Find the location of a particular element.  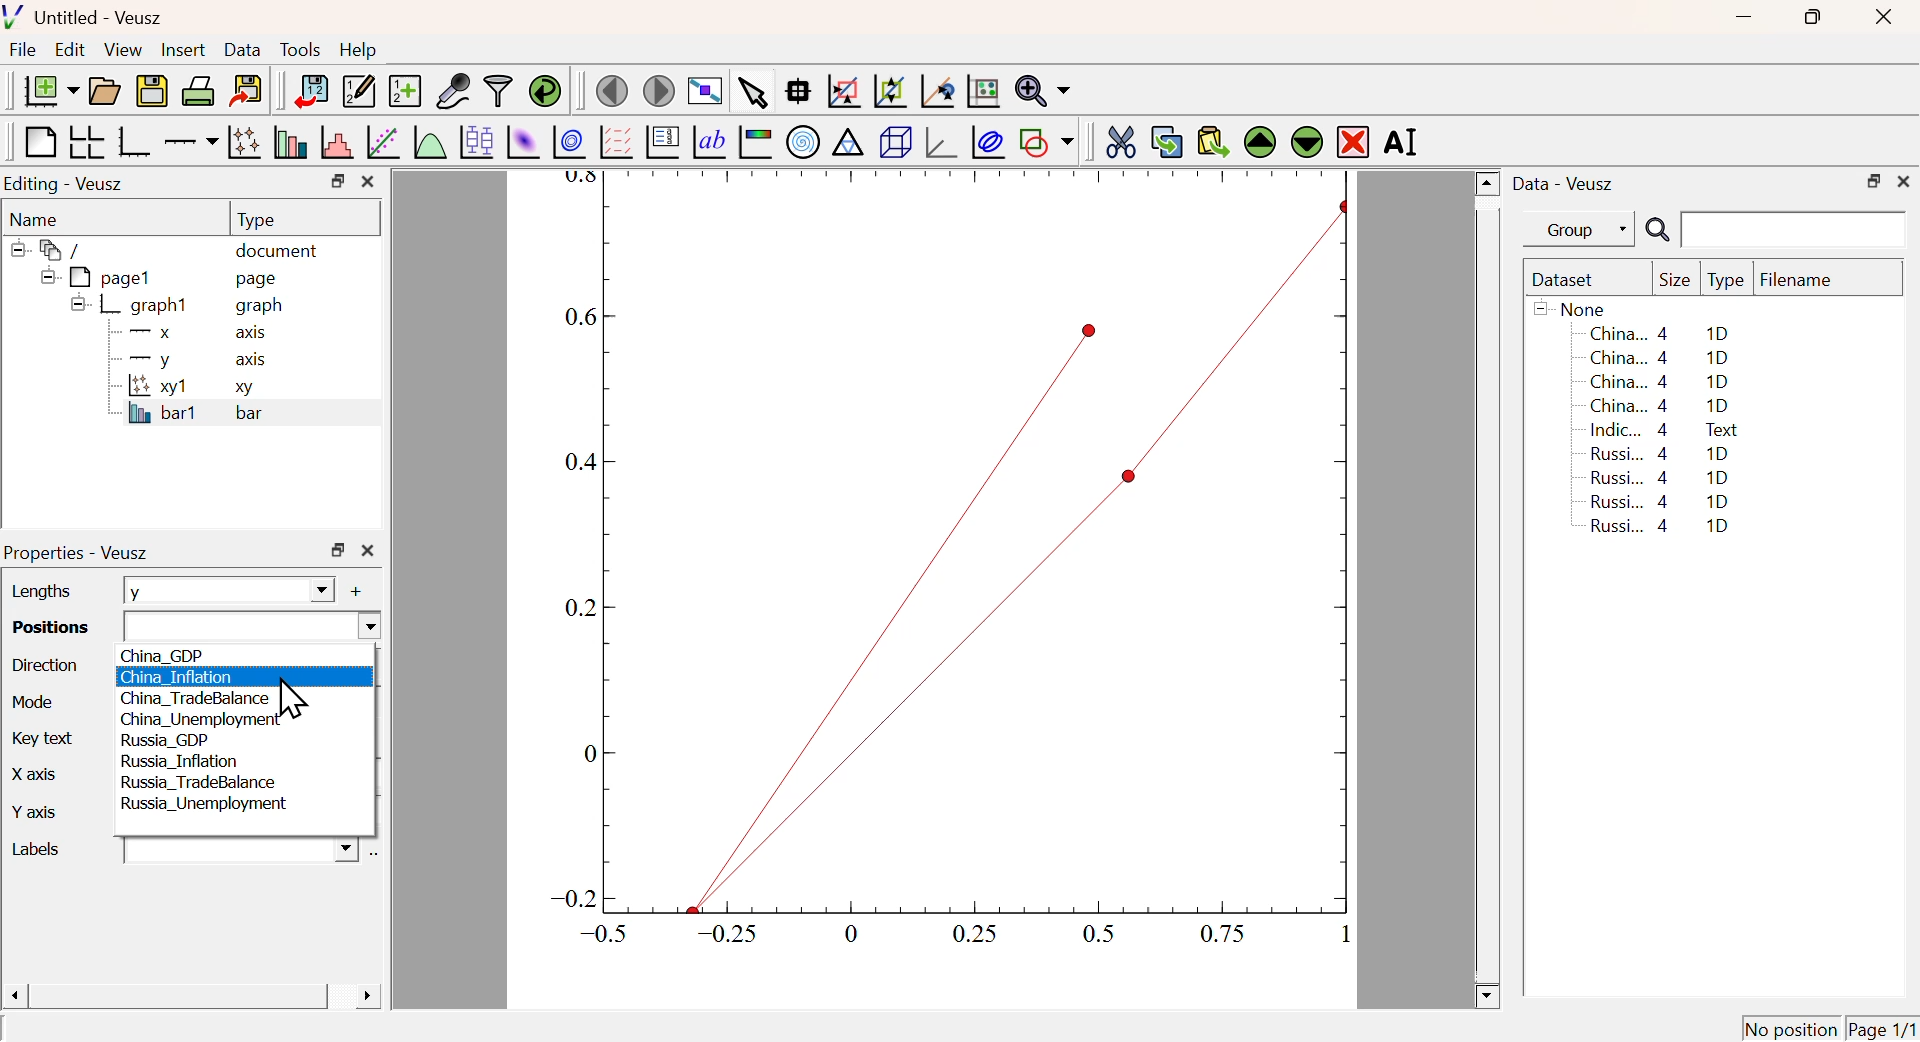

Close is located at coordinates (368, 552).